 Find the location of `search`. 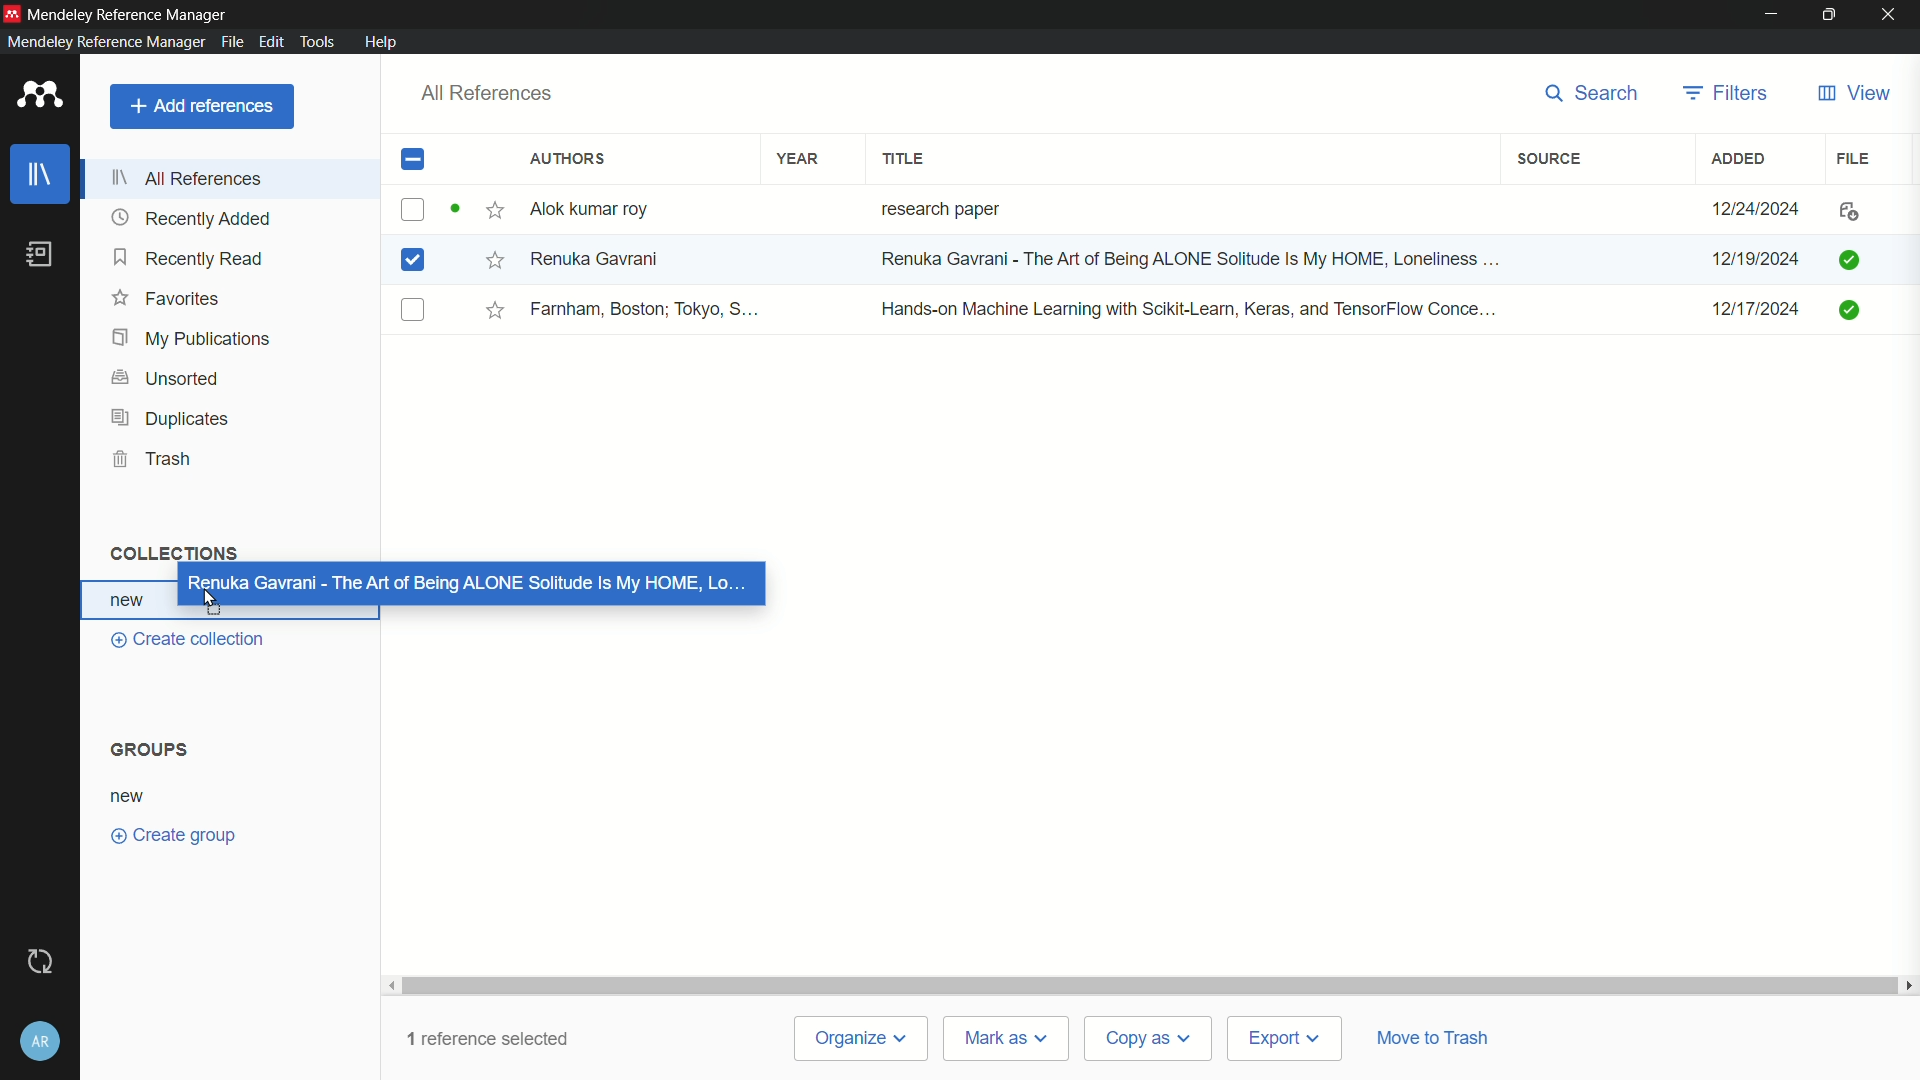

search is located at coordinates (1595, 93).